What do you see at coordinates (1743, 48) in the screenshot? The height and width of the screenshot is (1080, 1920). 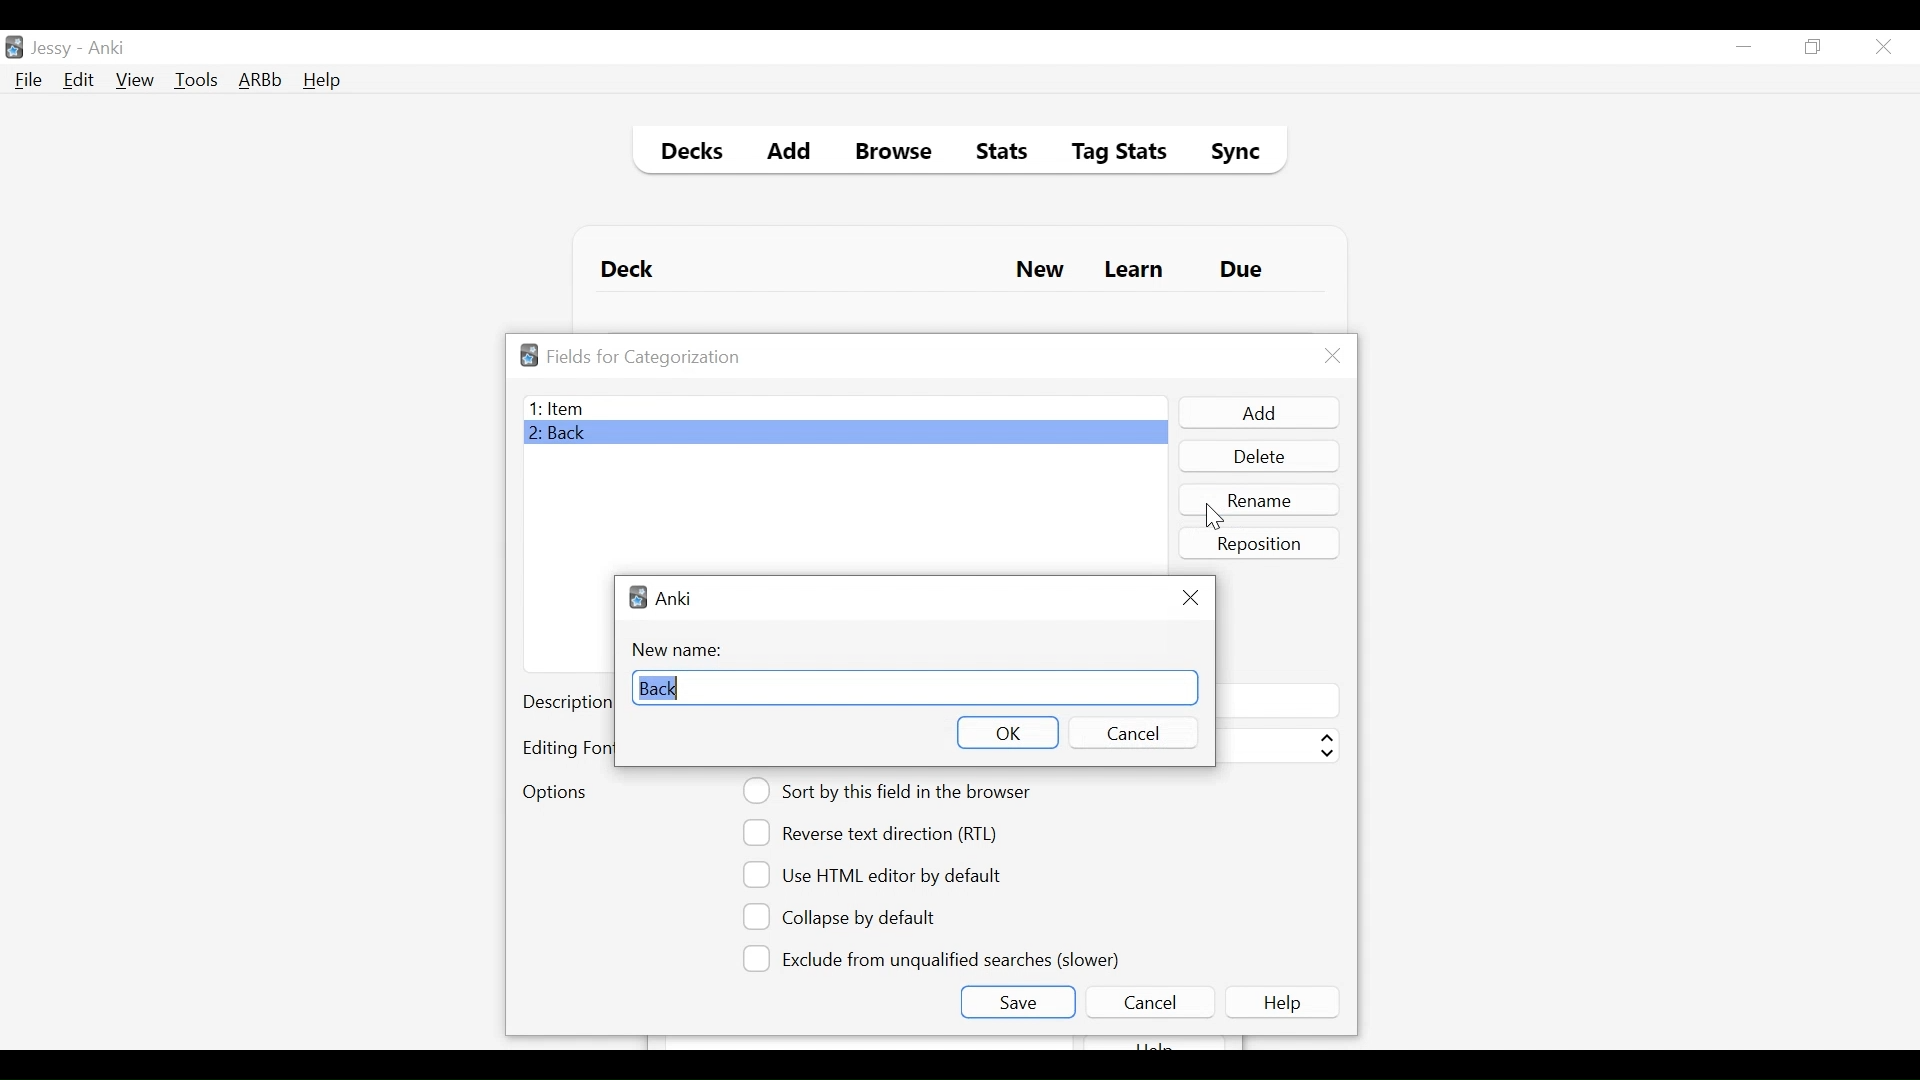 I see `minimize` at bounding box center [1743, 48].